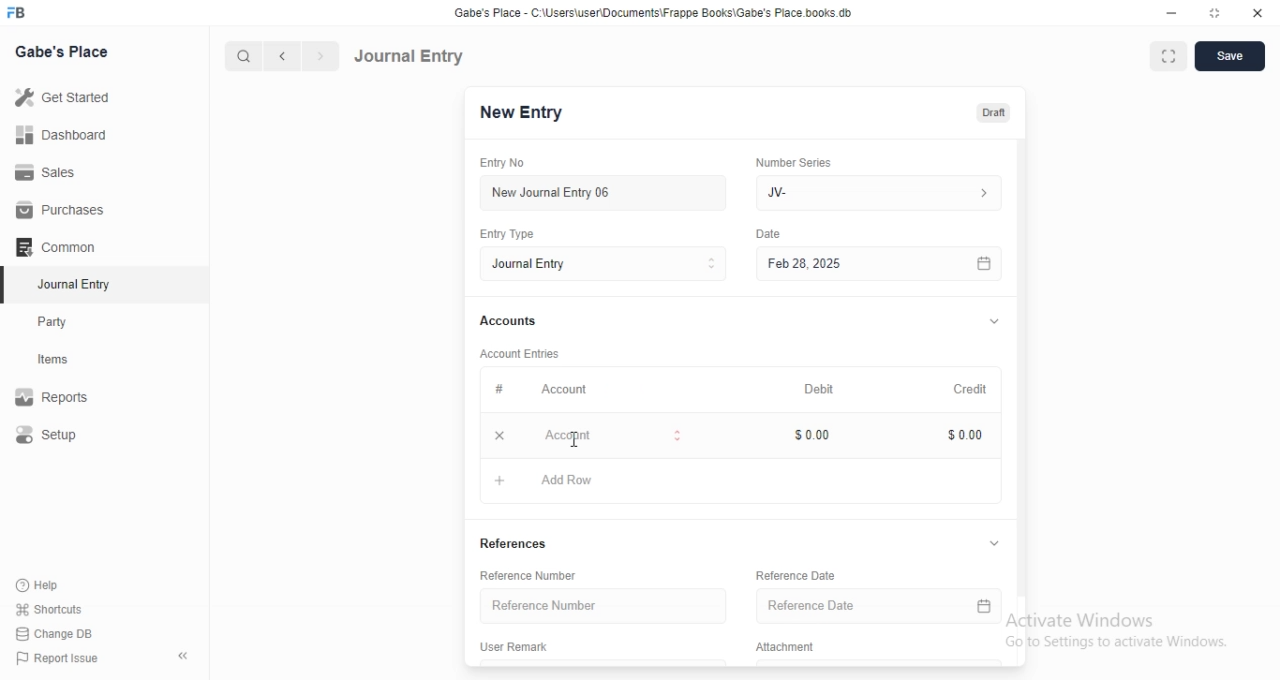  I want to click on cursor, so click(574, 442).